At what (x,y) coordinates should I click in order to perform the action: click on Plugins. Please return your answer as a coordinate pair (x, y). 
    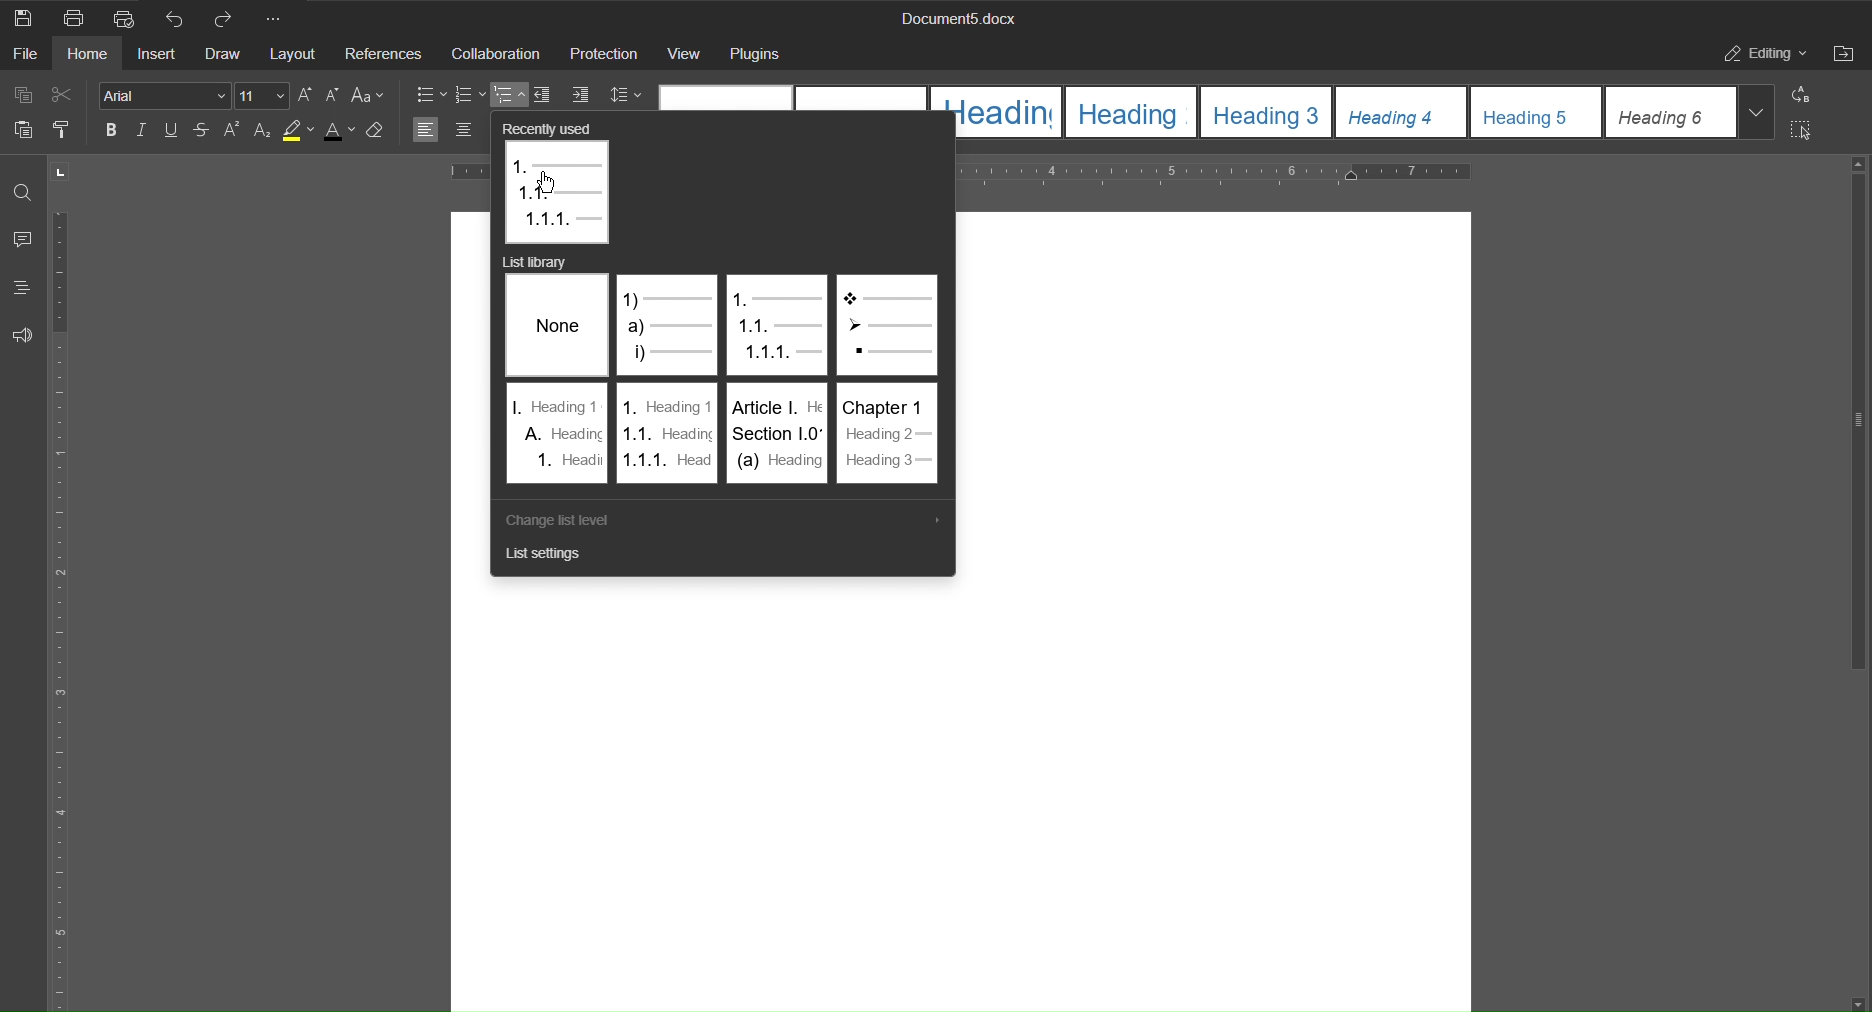
    Looking at the image, I should click on (762, 55).